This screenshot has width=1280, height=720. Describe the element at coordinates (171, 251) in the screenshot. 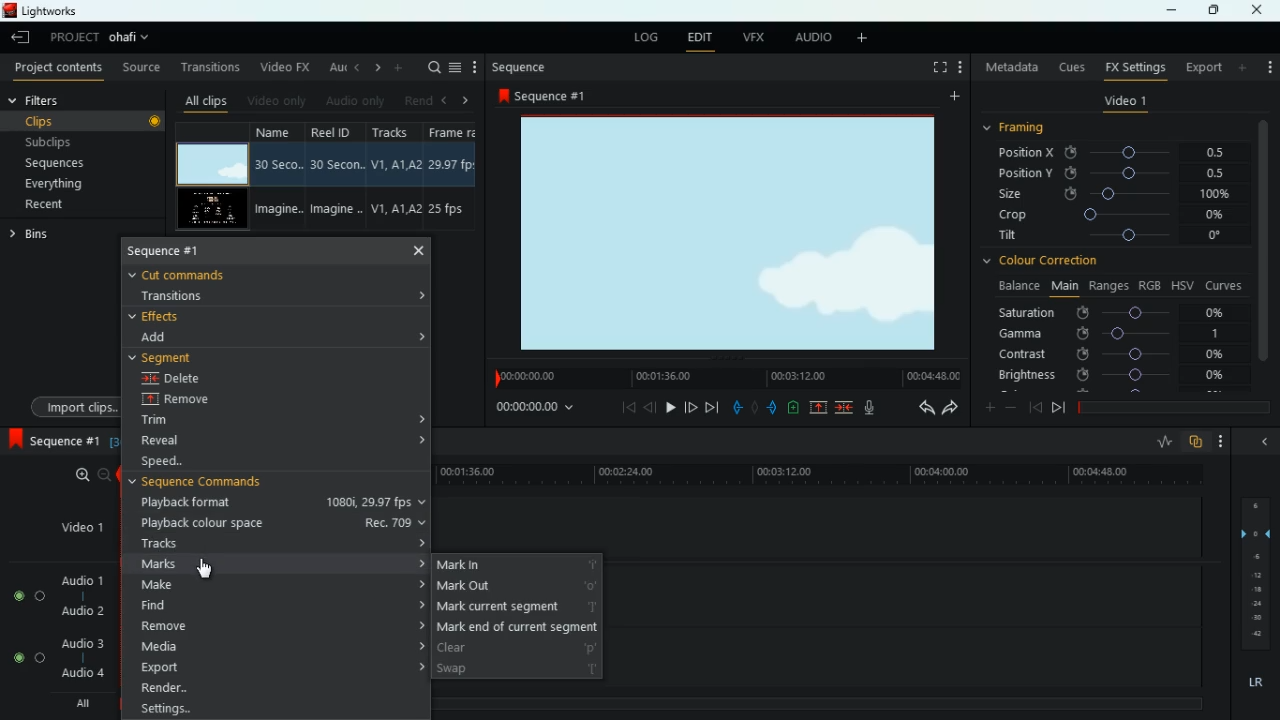

I see `sequence` at that location.